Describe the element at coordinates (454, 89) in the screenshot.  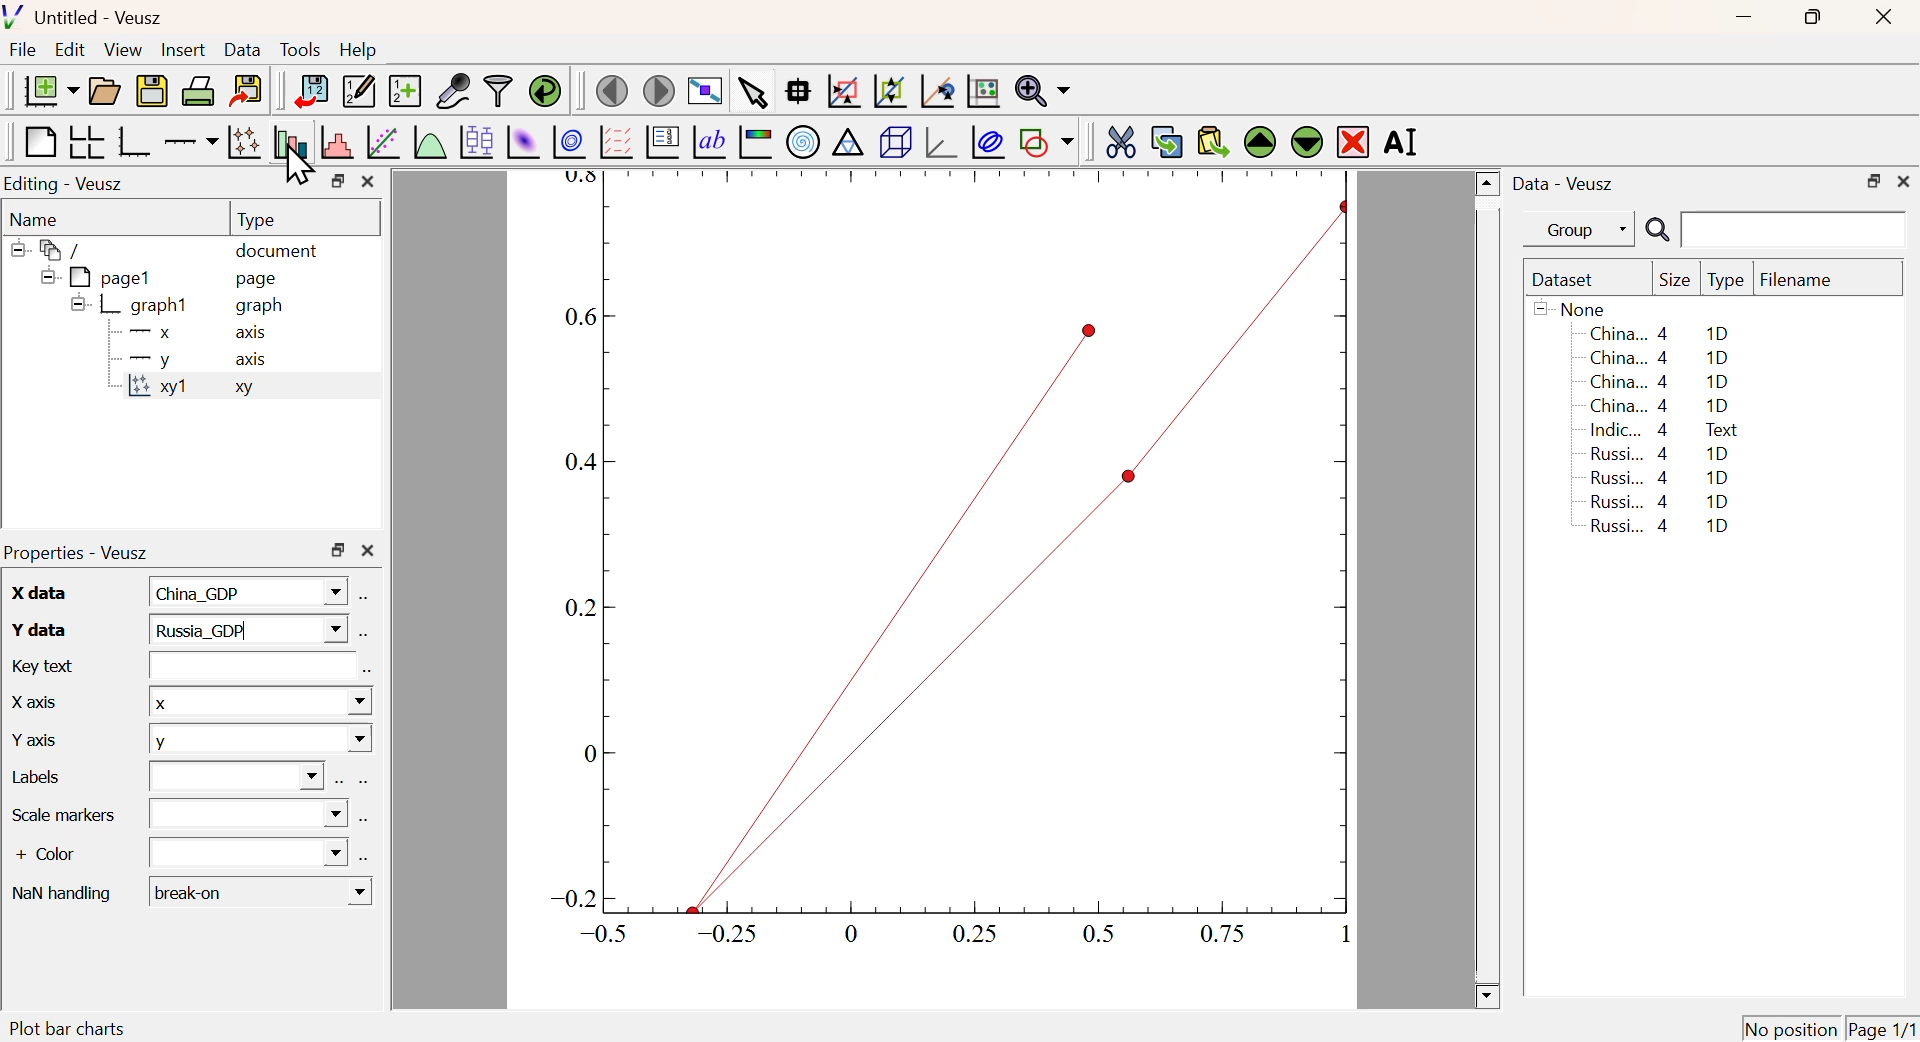
I see `Capture Remote Data` at that location.